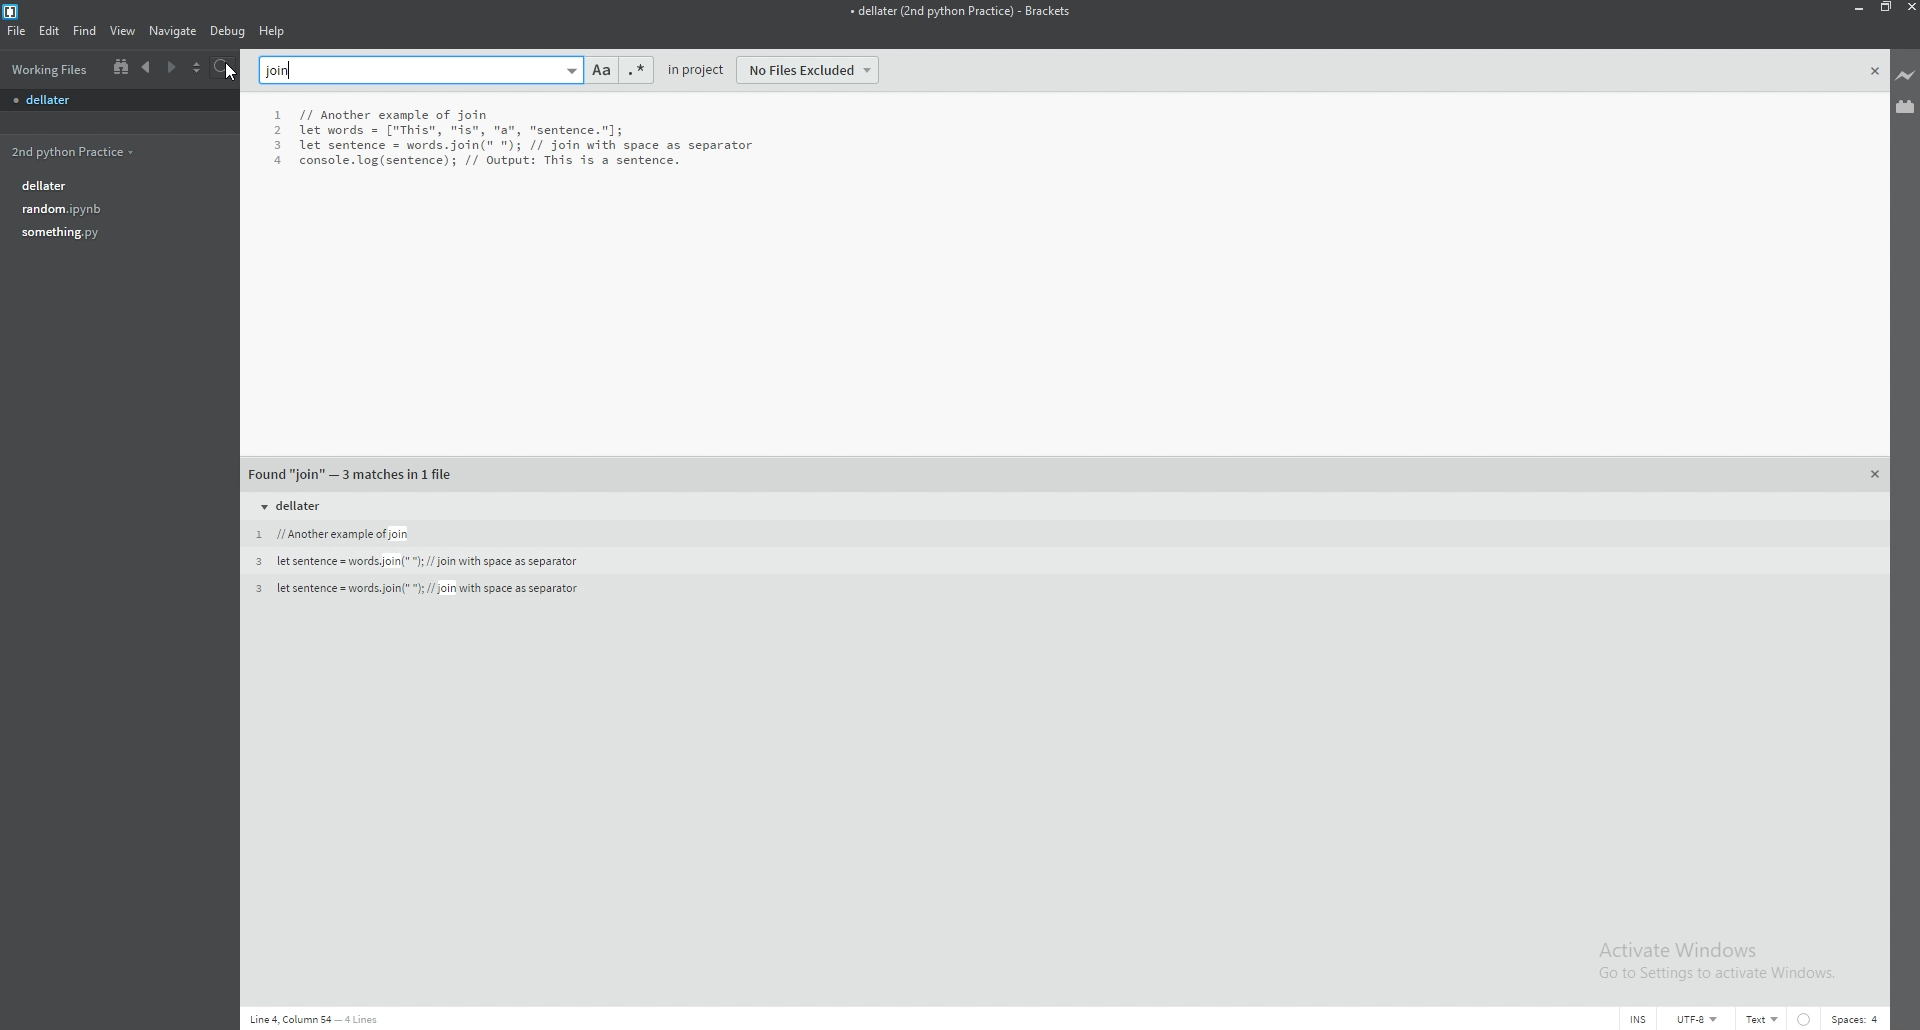 This screenshot has width=1920, height=1030. What do you see at coordinates (73, 151) in the screenshot?
I see `2nd python practice` at bounding box center [73, 151].